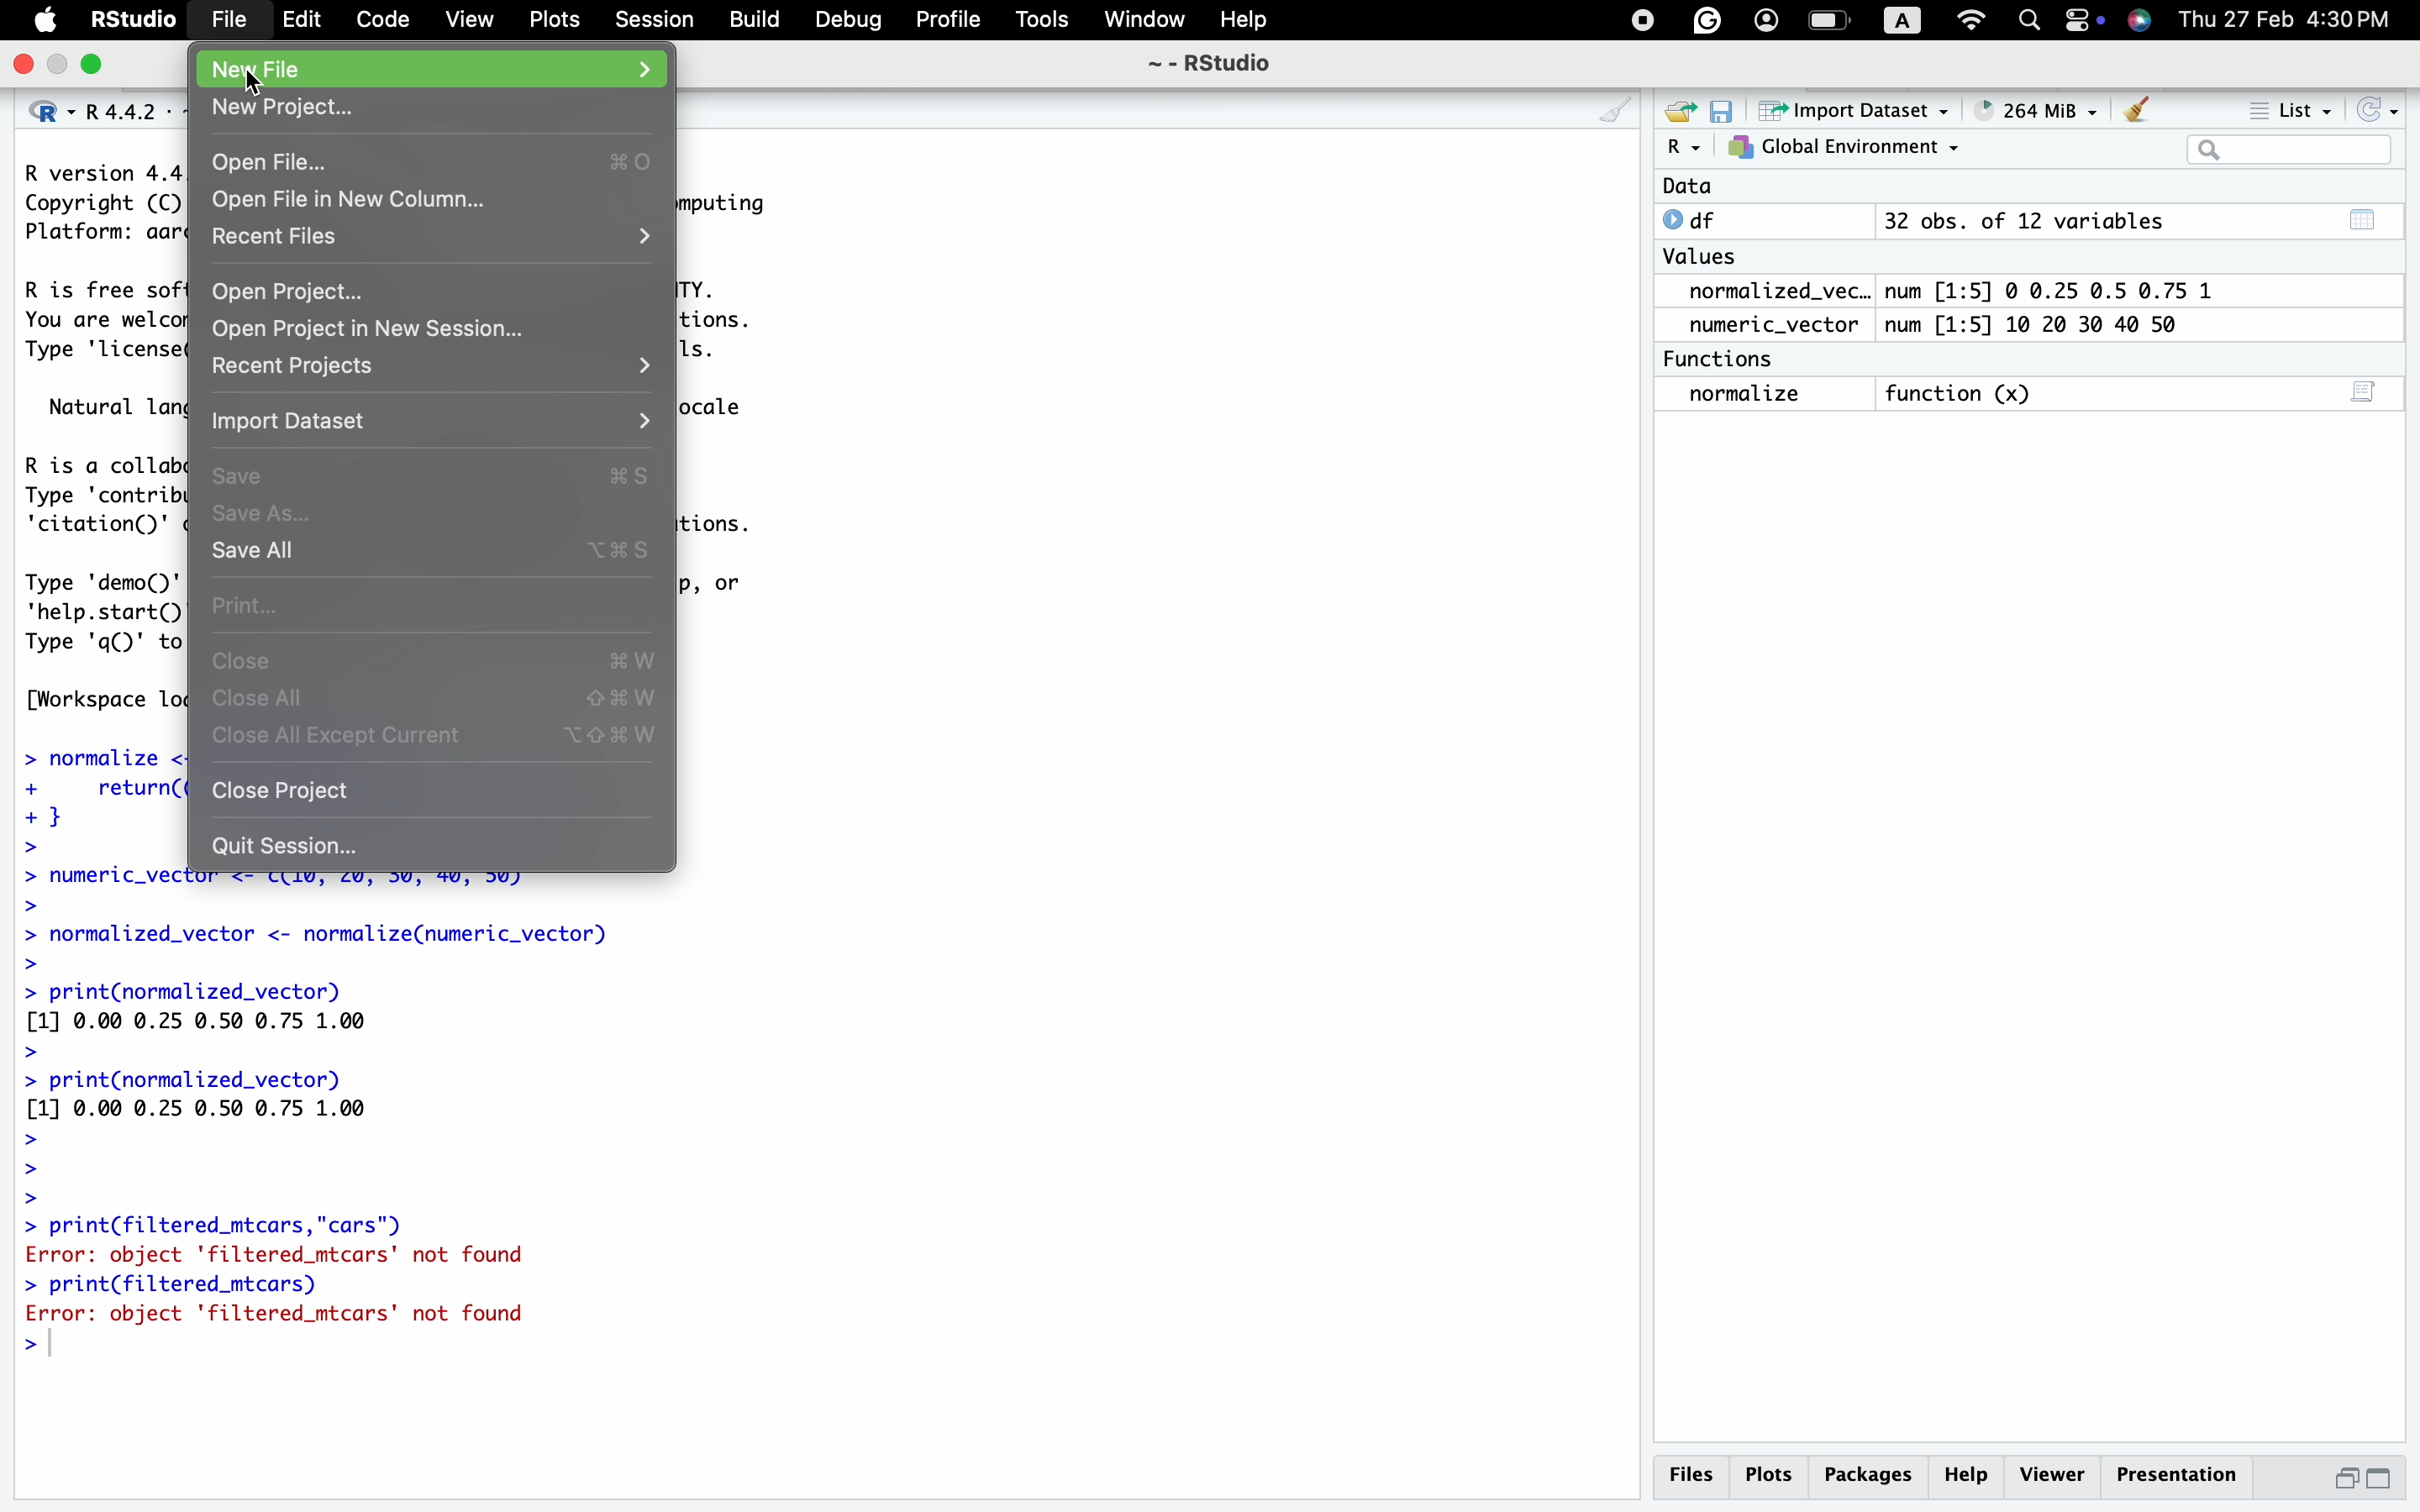 This screenshot has height=1512, width=2420. What do you see at coordinates (437, 603) in the screenshot?
I see `print` at bounding box center [437, 603].